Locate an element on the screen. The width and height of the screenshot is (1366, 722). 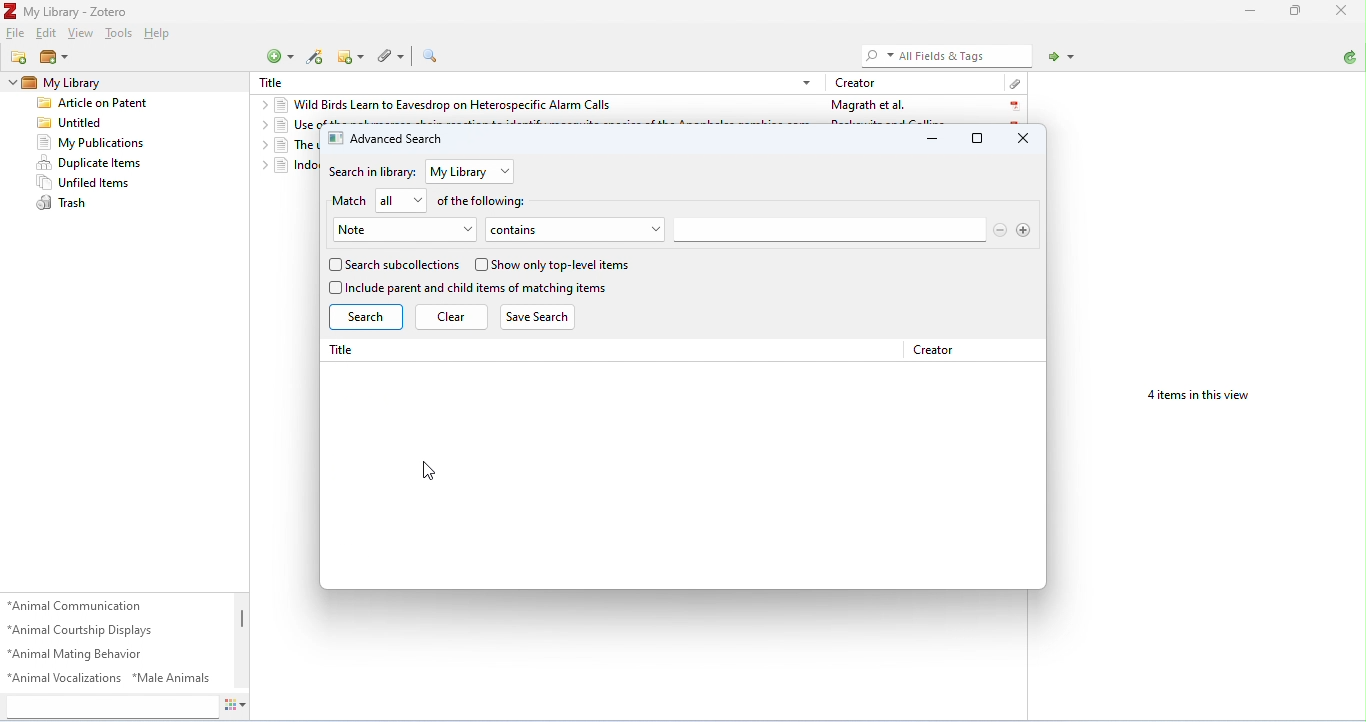
new library is located at coordinates (56, 59).